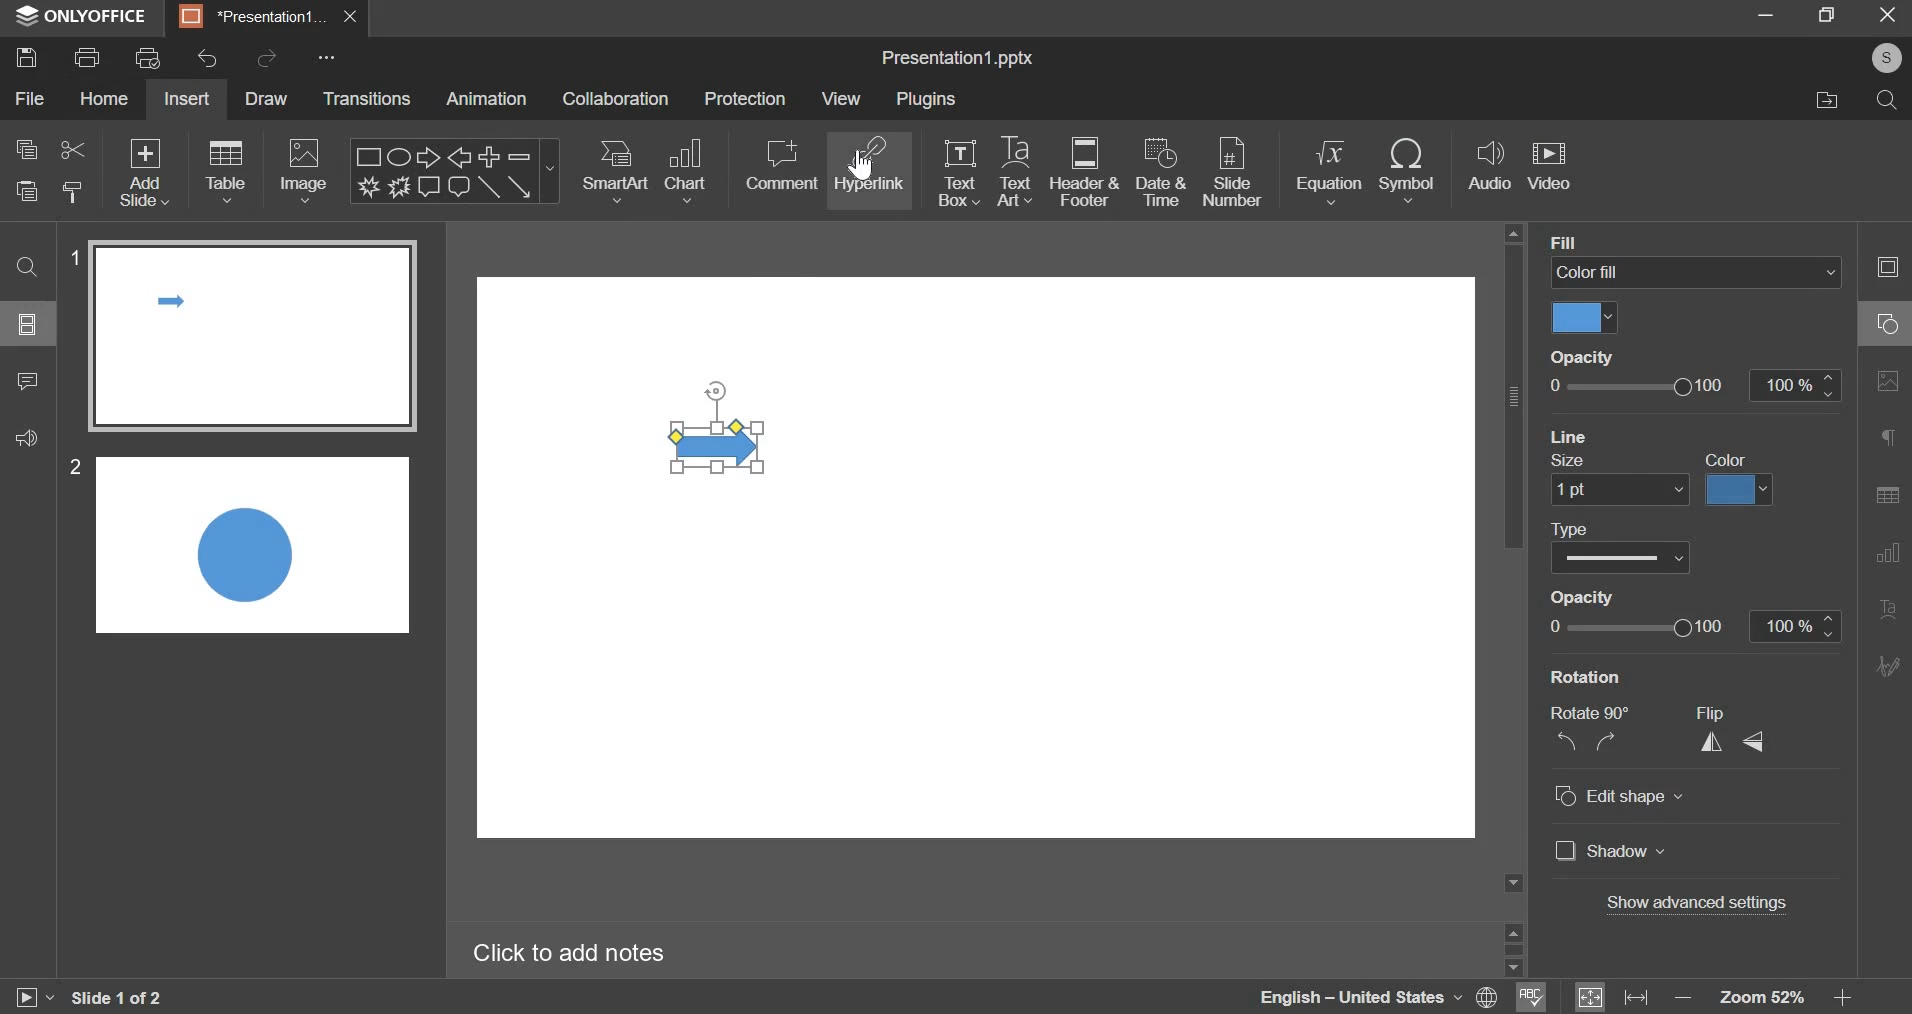  Describe the element at coordinates (363, 97) in the screenshot. I see `transitions` at that location.